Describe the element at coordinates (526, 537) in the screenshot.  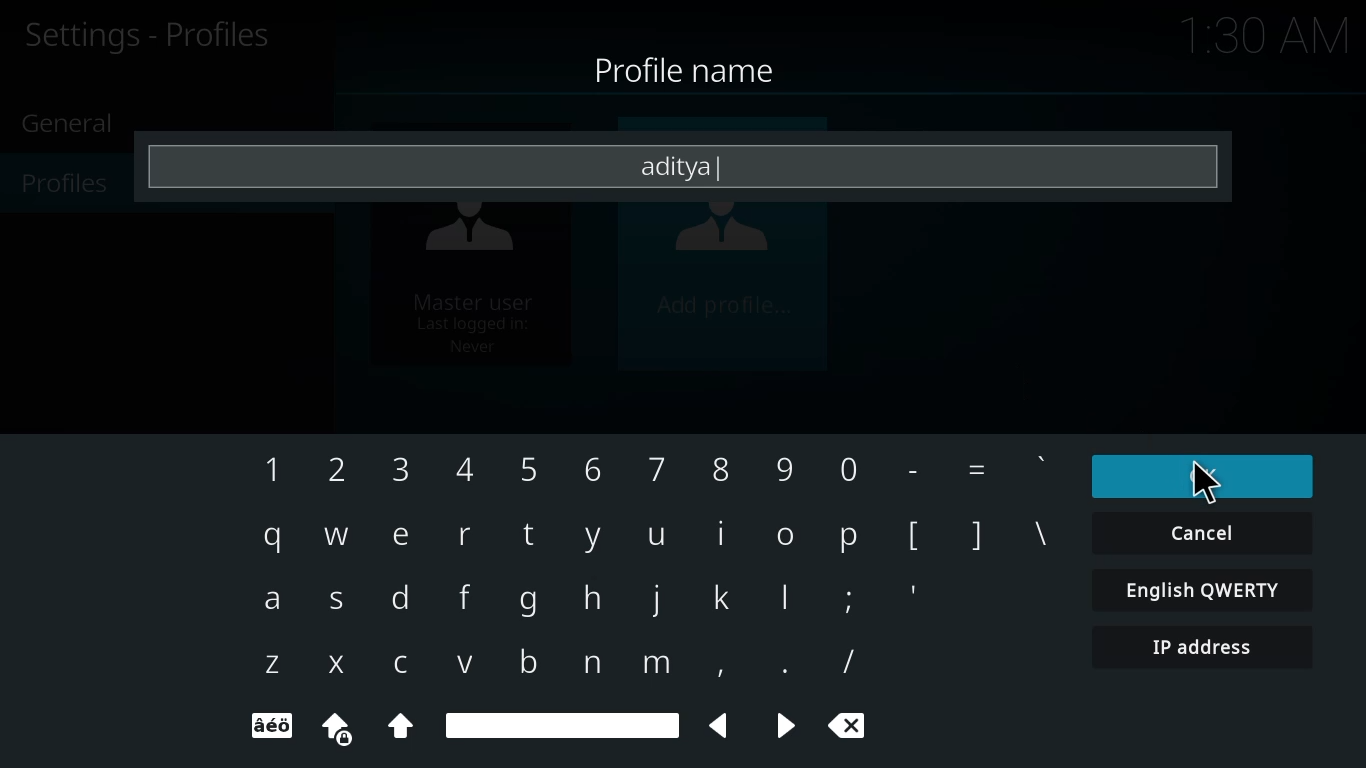
I see `t` at that location.